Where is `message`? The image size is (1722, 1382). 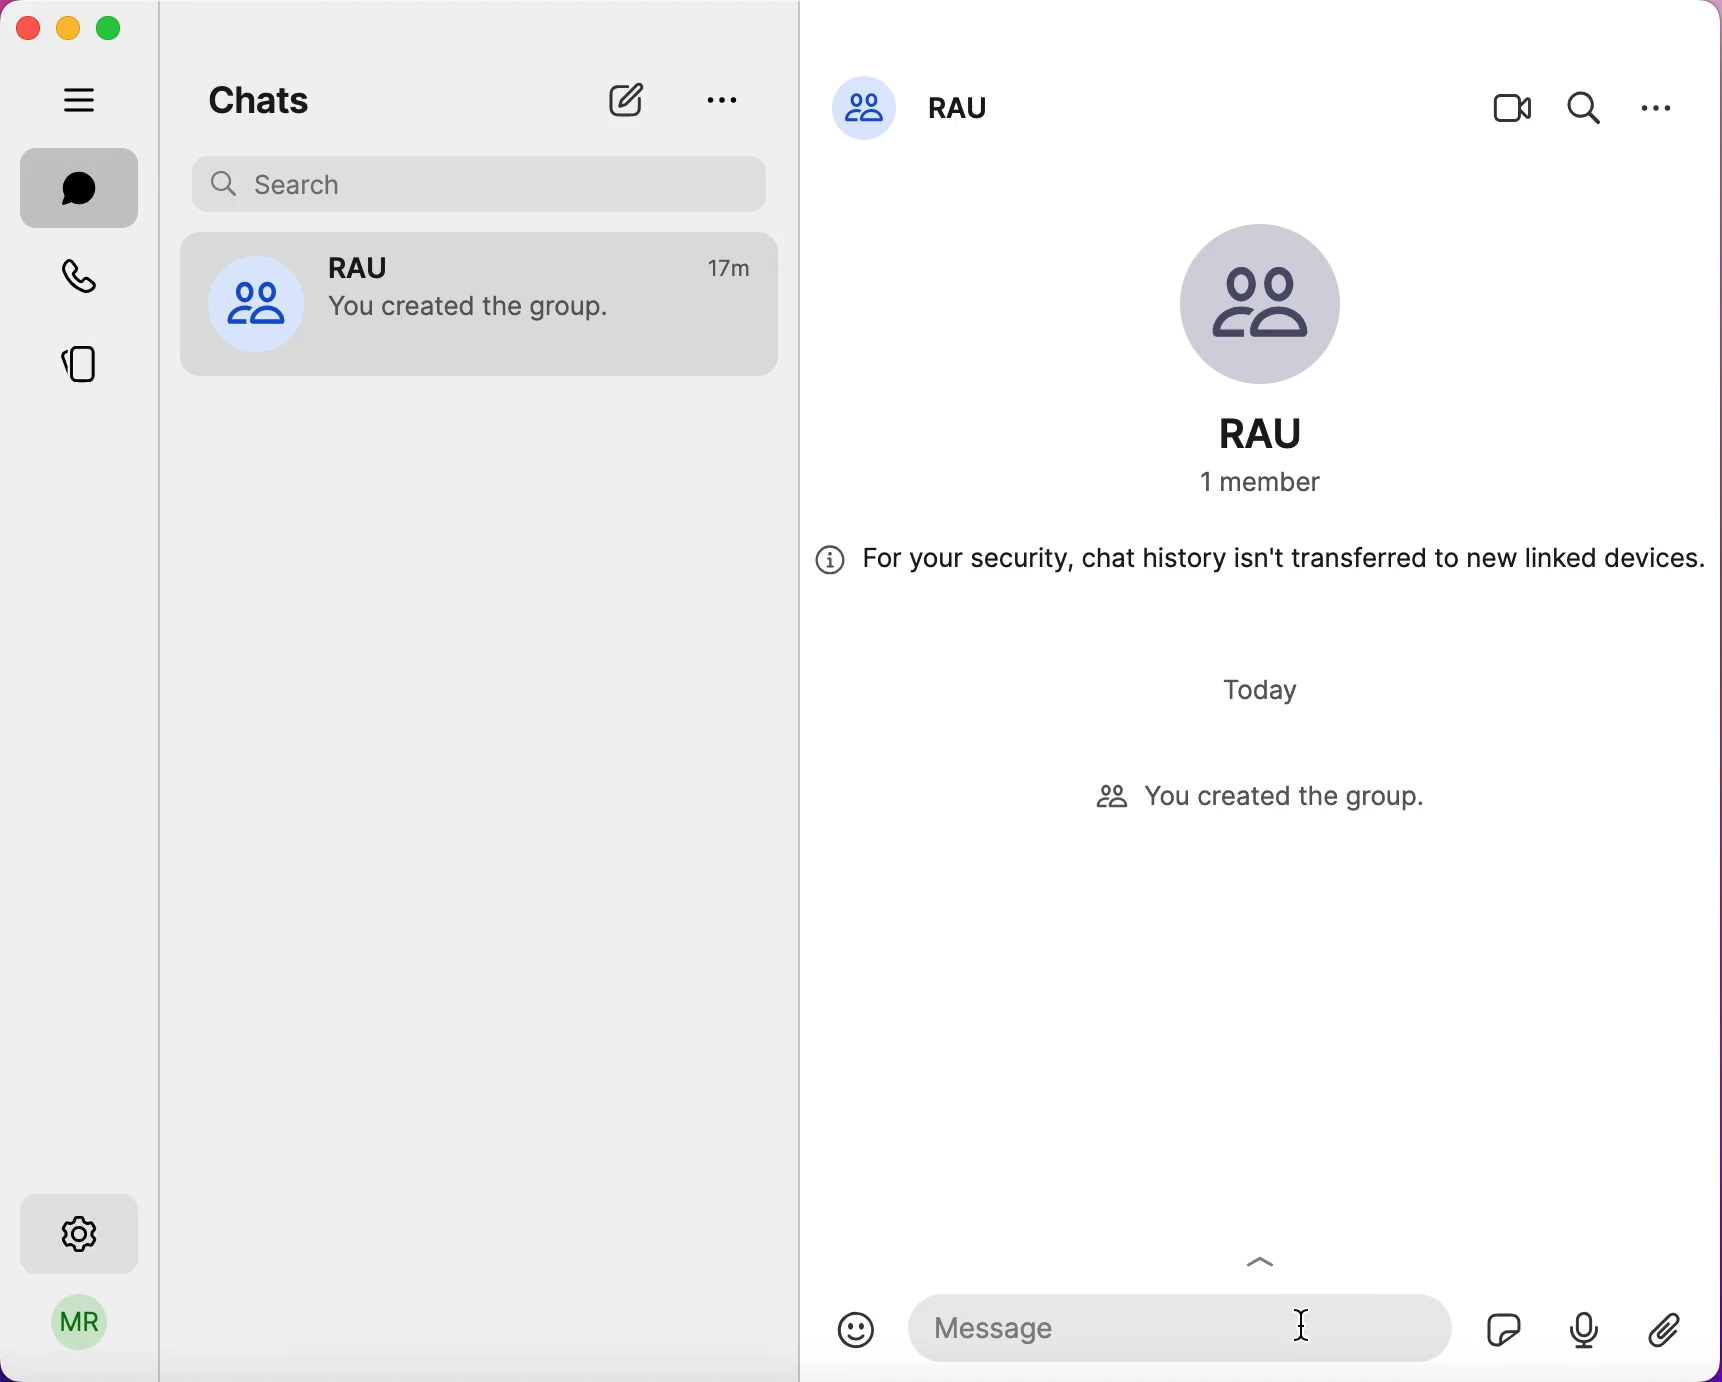
message is located at coordinates (1175, 1323).